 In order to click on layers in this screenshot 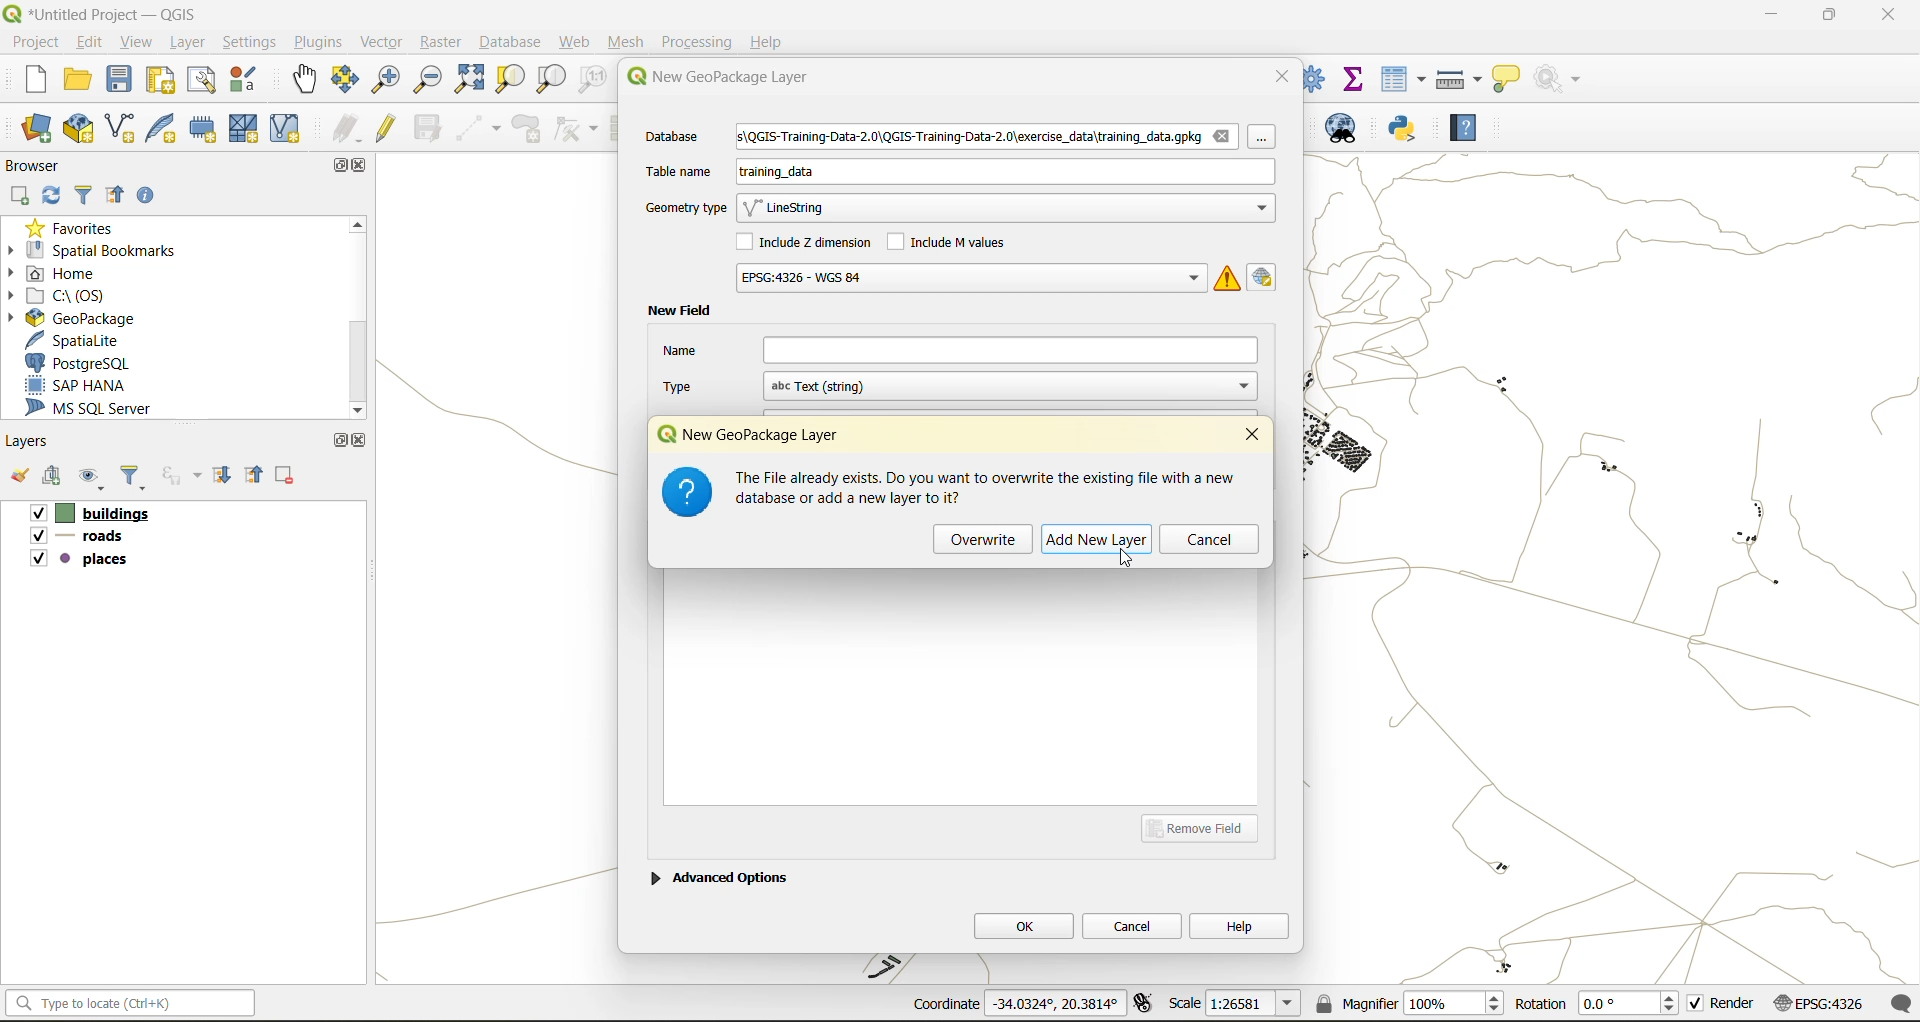, I will do `click(32, 442)`.